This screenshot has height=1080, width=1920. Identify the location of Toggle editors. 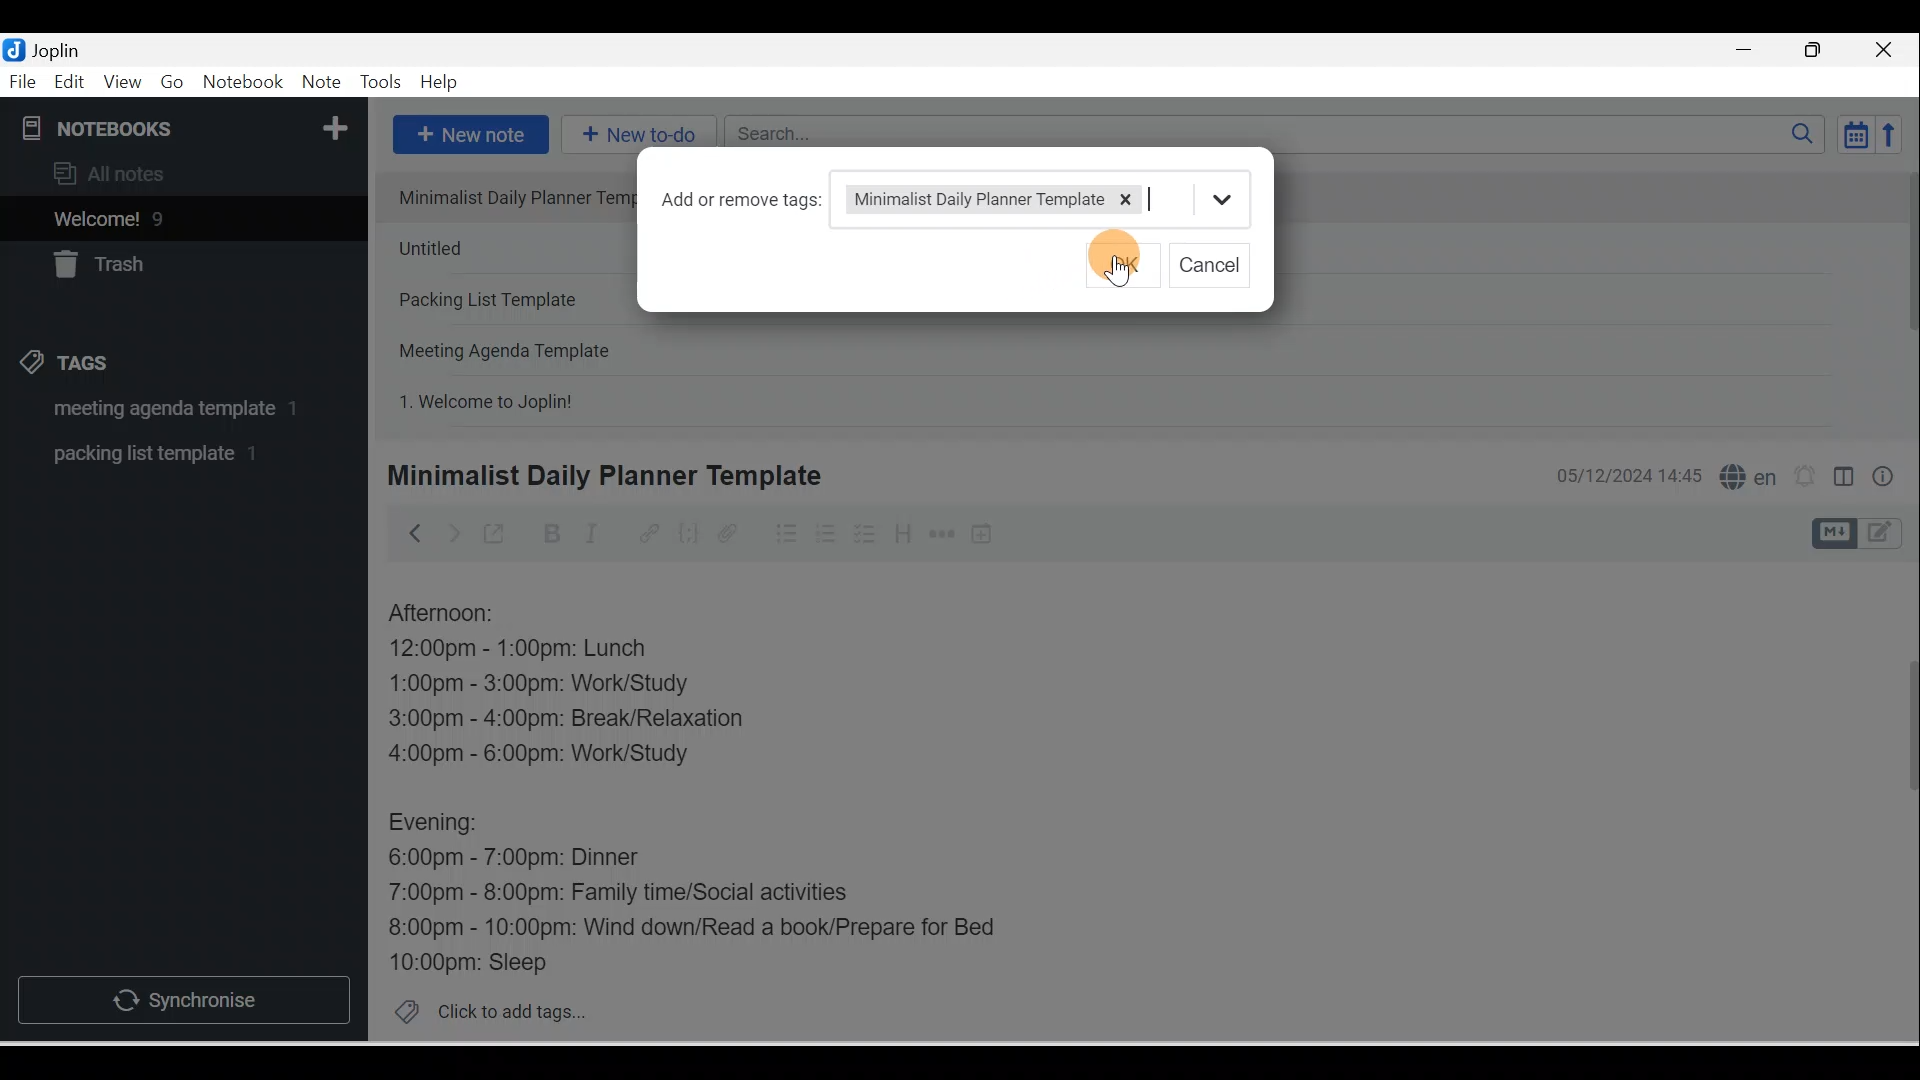
(1844, 480).